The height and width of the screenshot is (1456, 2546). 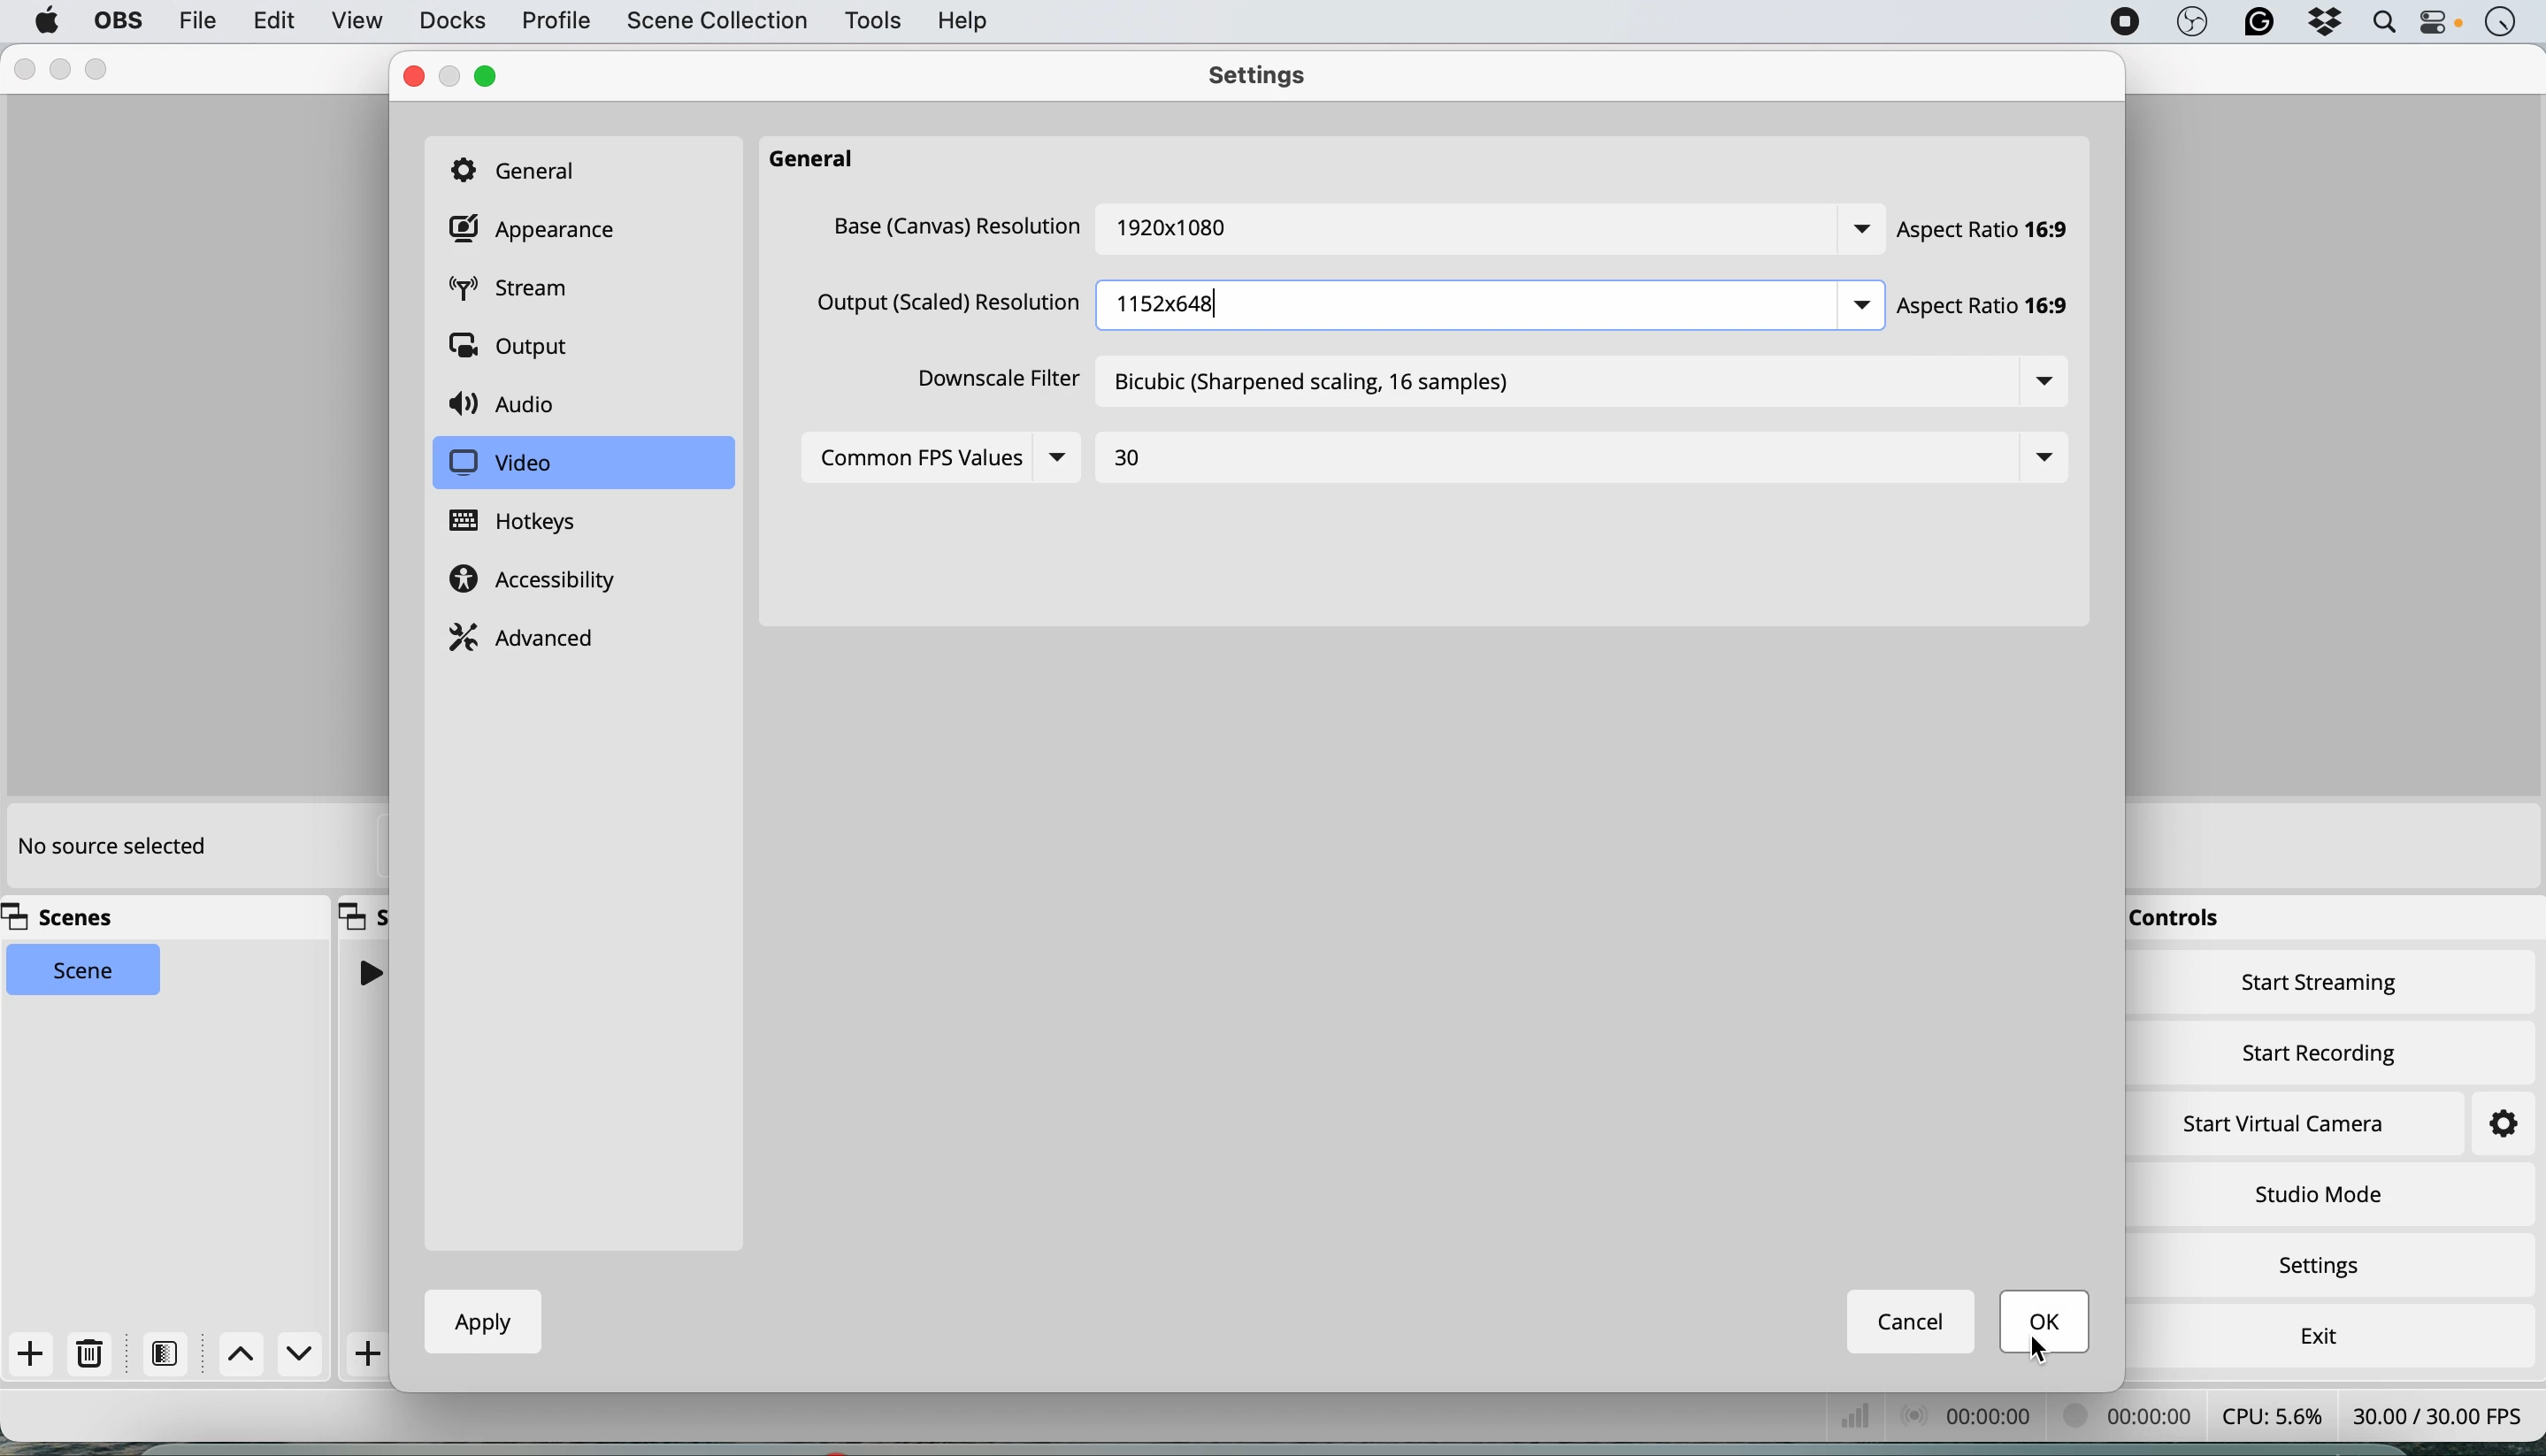 What do you see at coordinates (1998, 312) in the screenshot?
I see `aspect ratio` at bounding box center [1998, 312].